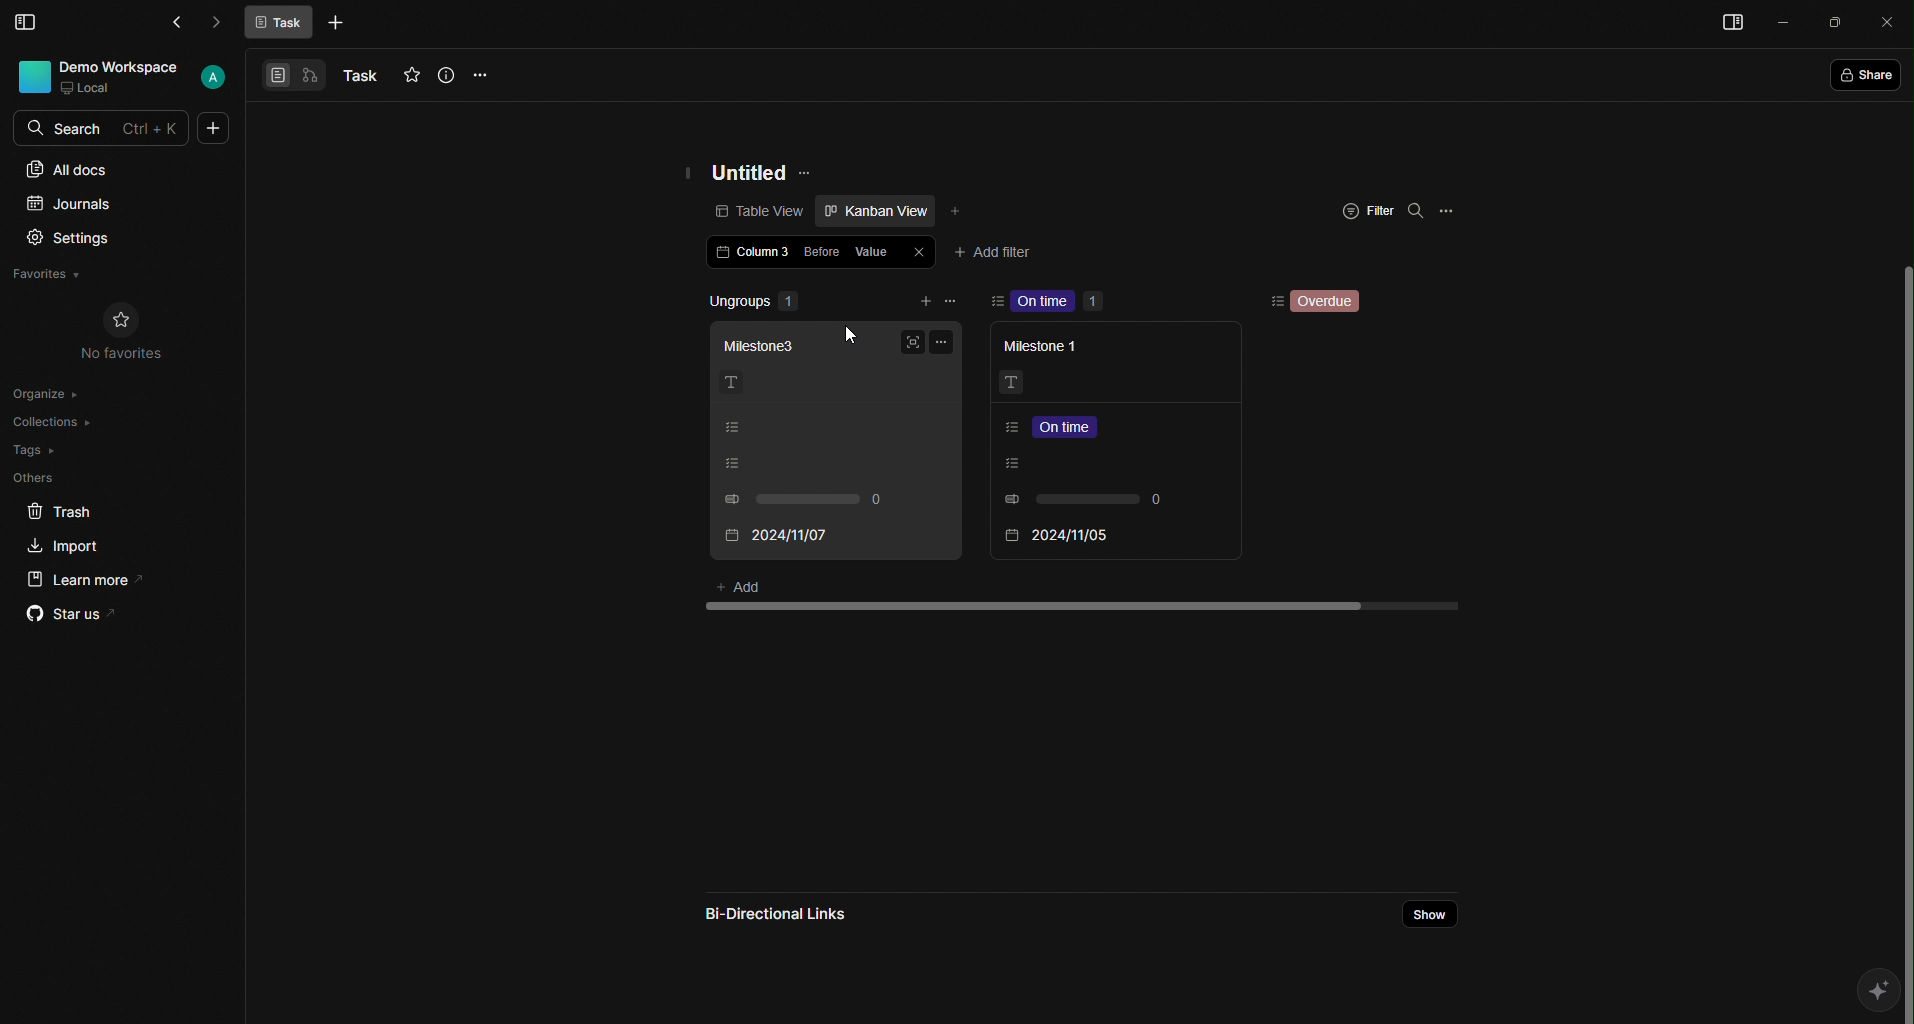  Describe the element at coordinates (784, 536) in the screenshot. I see `2024/11/05` at that location.